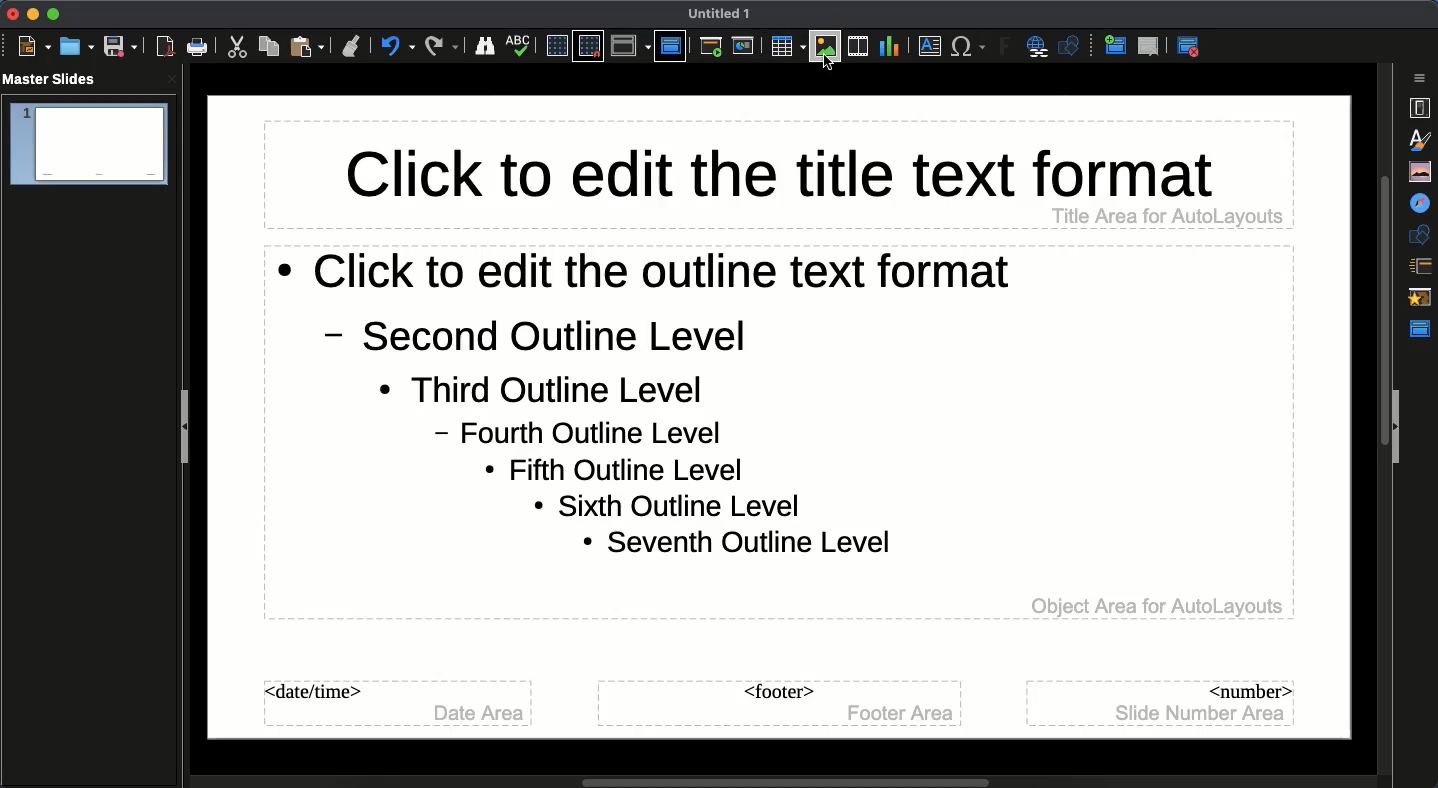 This screenshot has height=788, width=1438. I want to click on Master slide footer, so click(778, 704).